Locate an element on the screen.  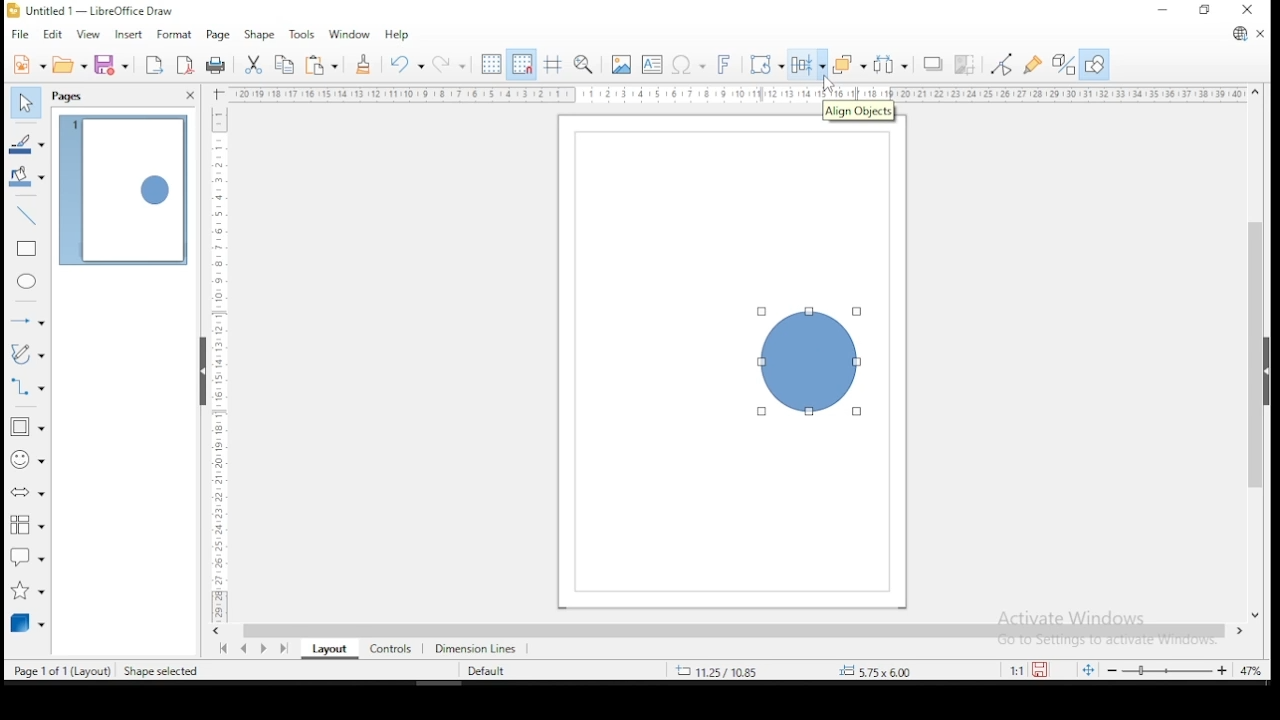
scroll bar is located at coordinates (733, 630).